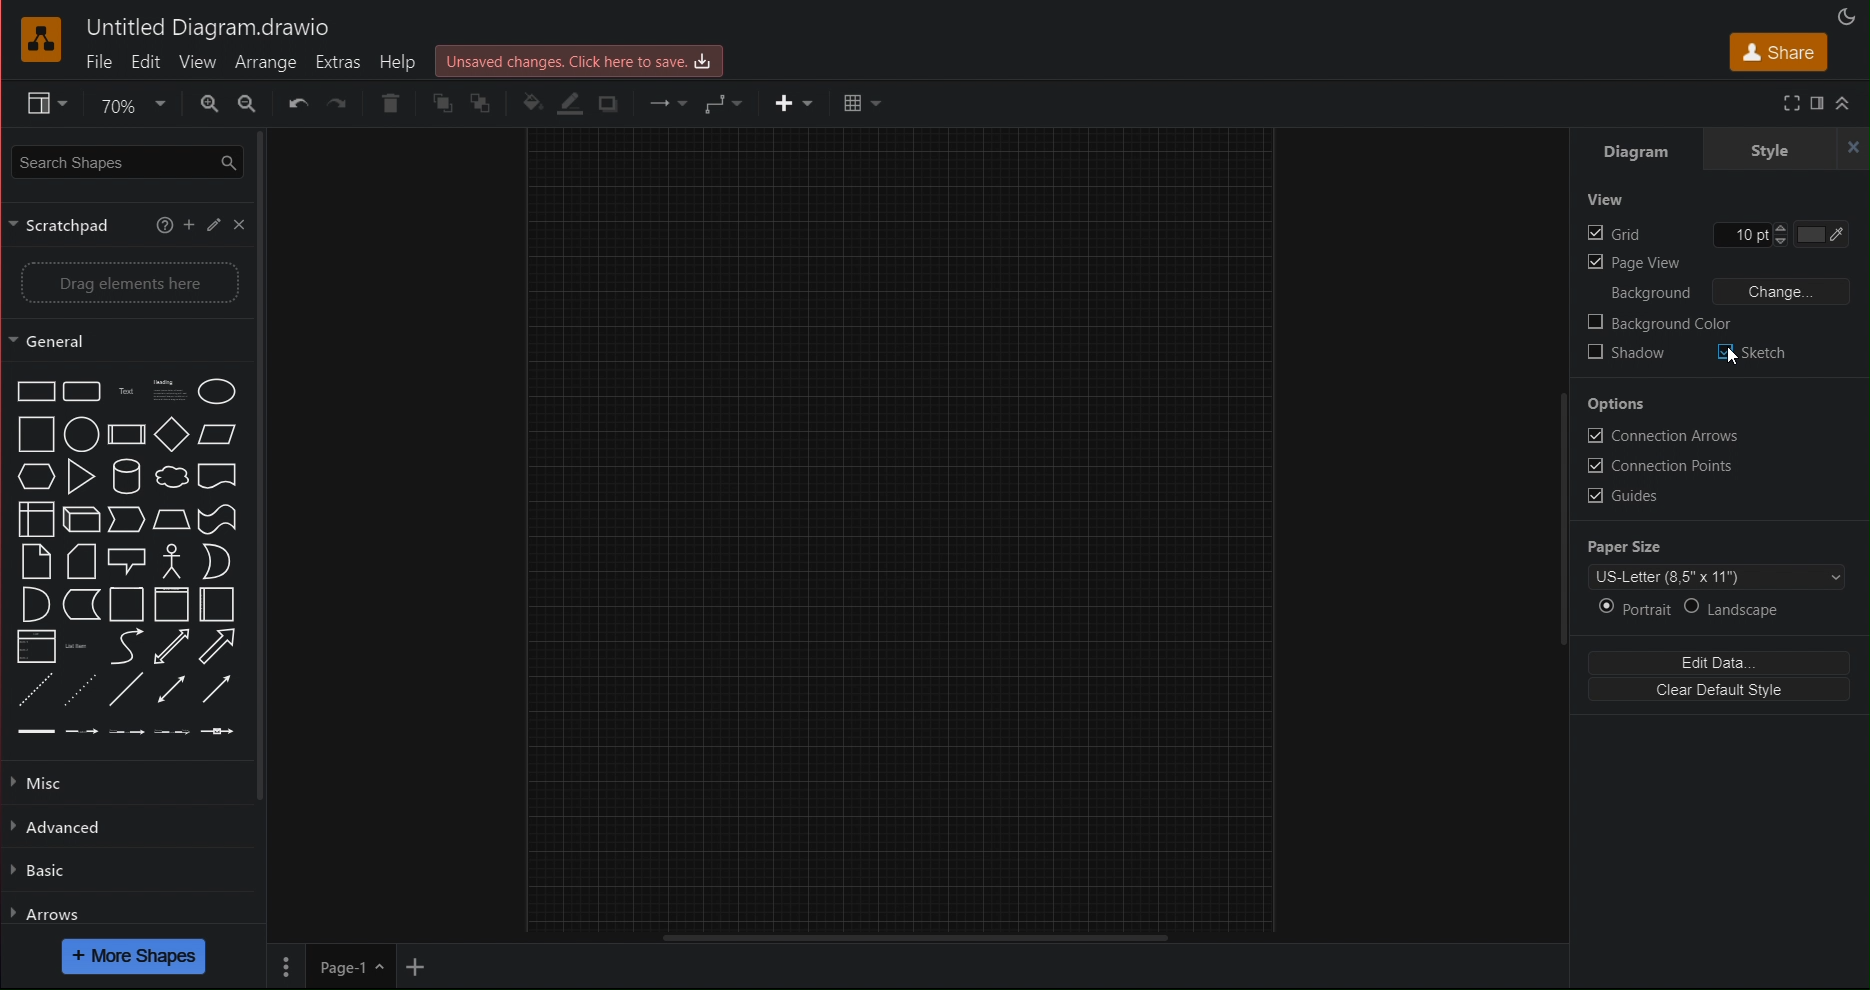 The width and height of the screenshot is (1870, 990). I want to click on Sketch (checked), so click(1757, 355).